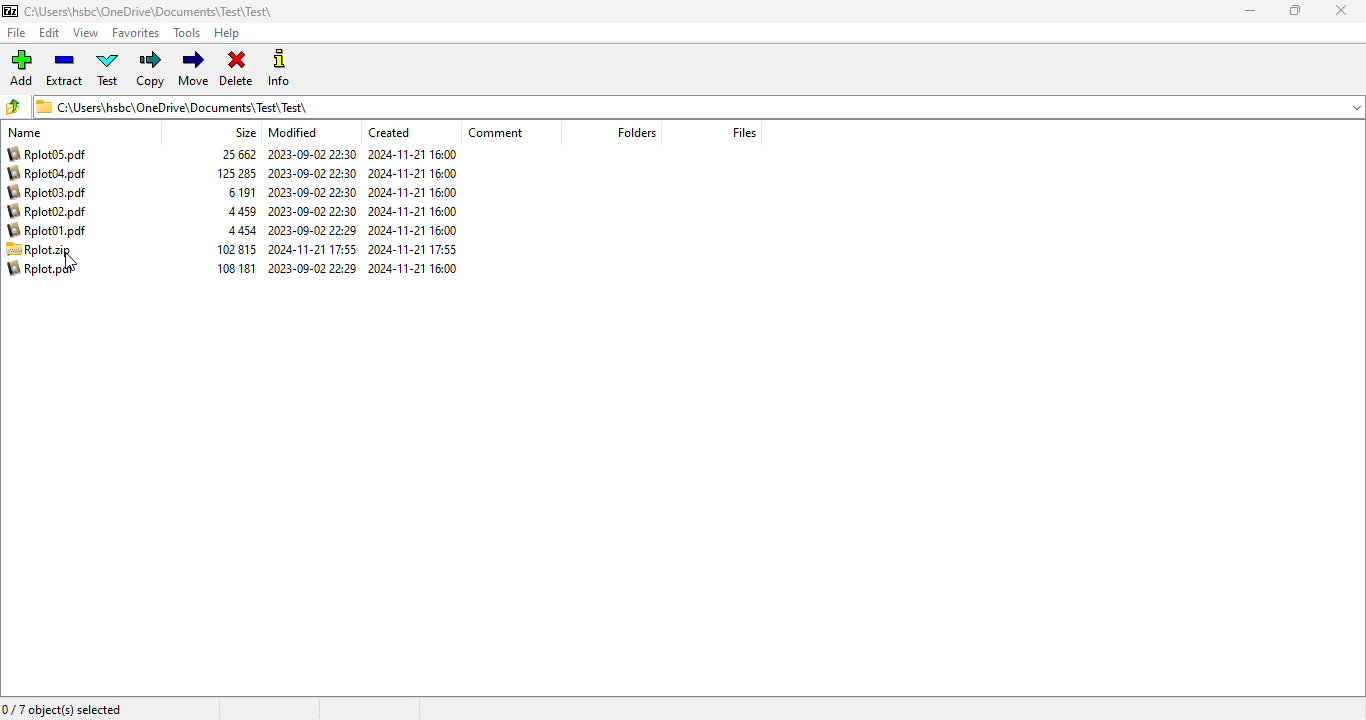 Image resolution: width=1366 pixels, height=720 pixels. What do you see at coordinates (636, 132) in the screenshot?
I see `folders` at bounding box center [636, 132].